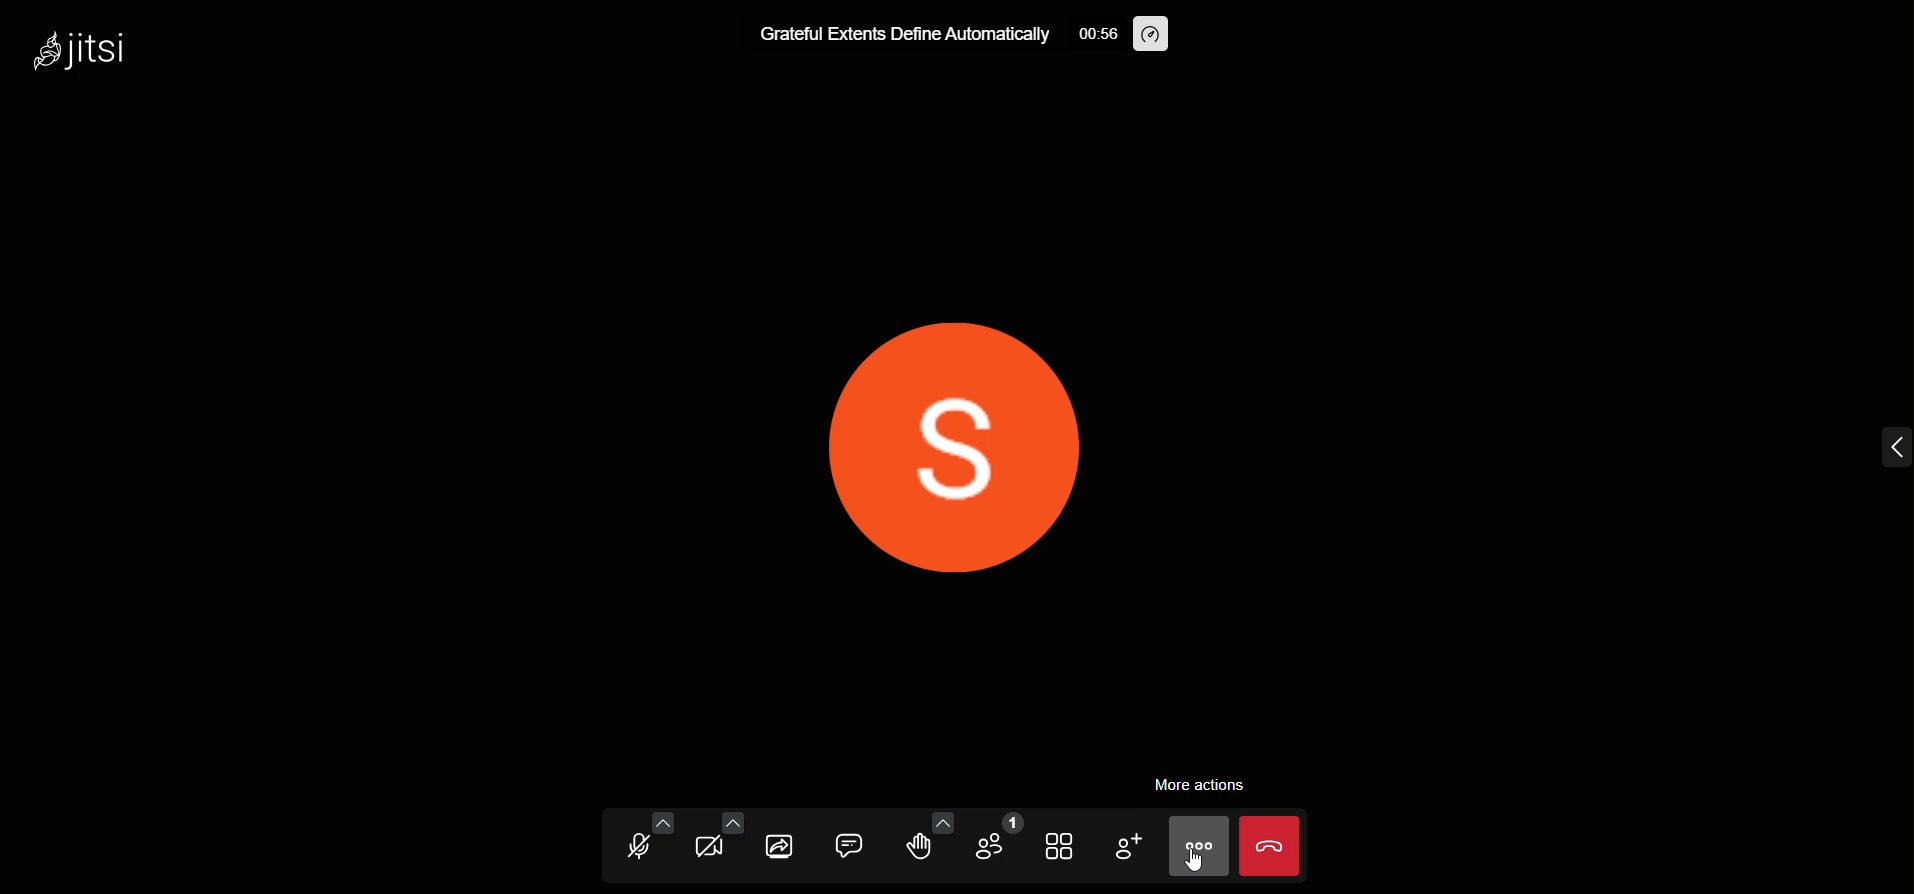  Describe the element at coordinates (783, 845) in the screenshot. I see `screen share` at that location.